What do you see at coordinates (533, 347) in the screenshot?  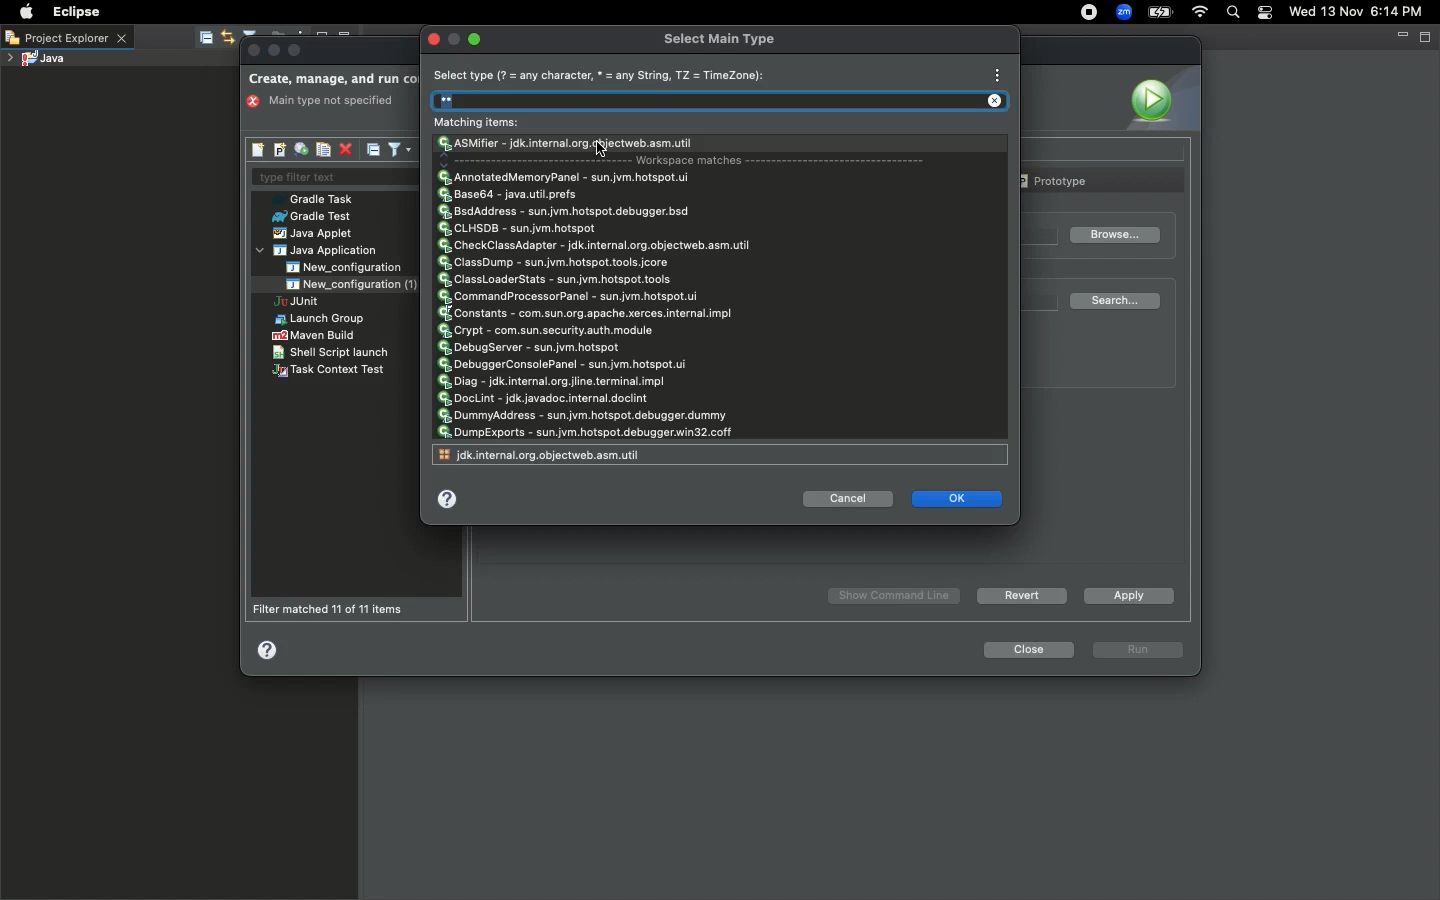 I see `DebugServer - sun.jvm.hotspot` at bounding box center [533, 347].